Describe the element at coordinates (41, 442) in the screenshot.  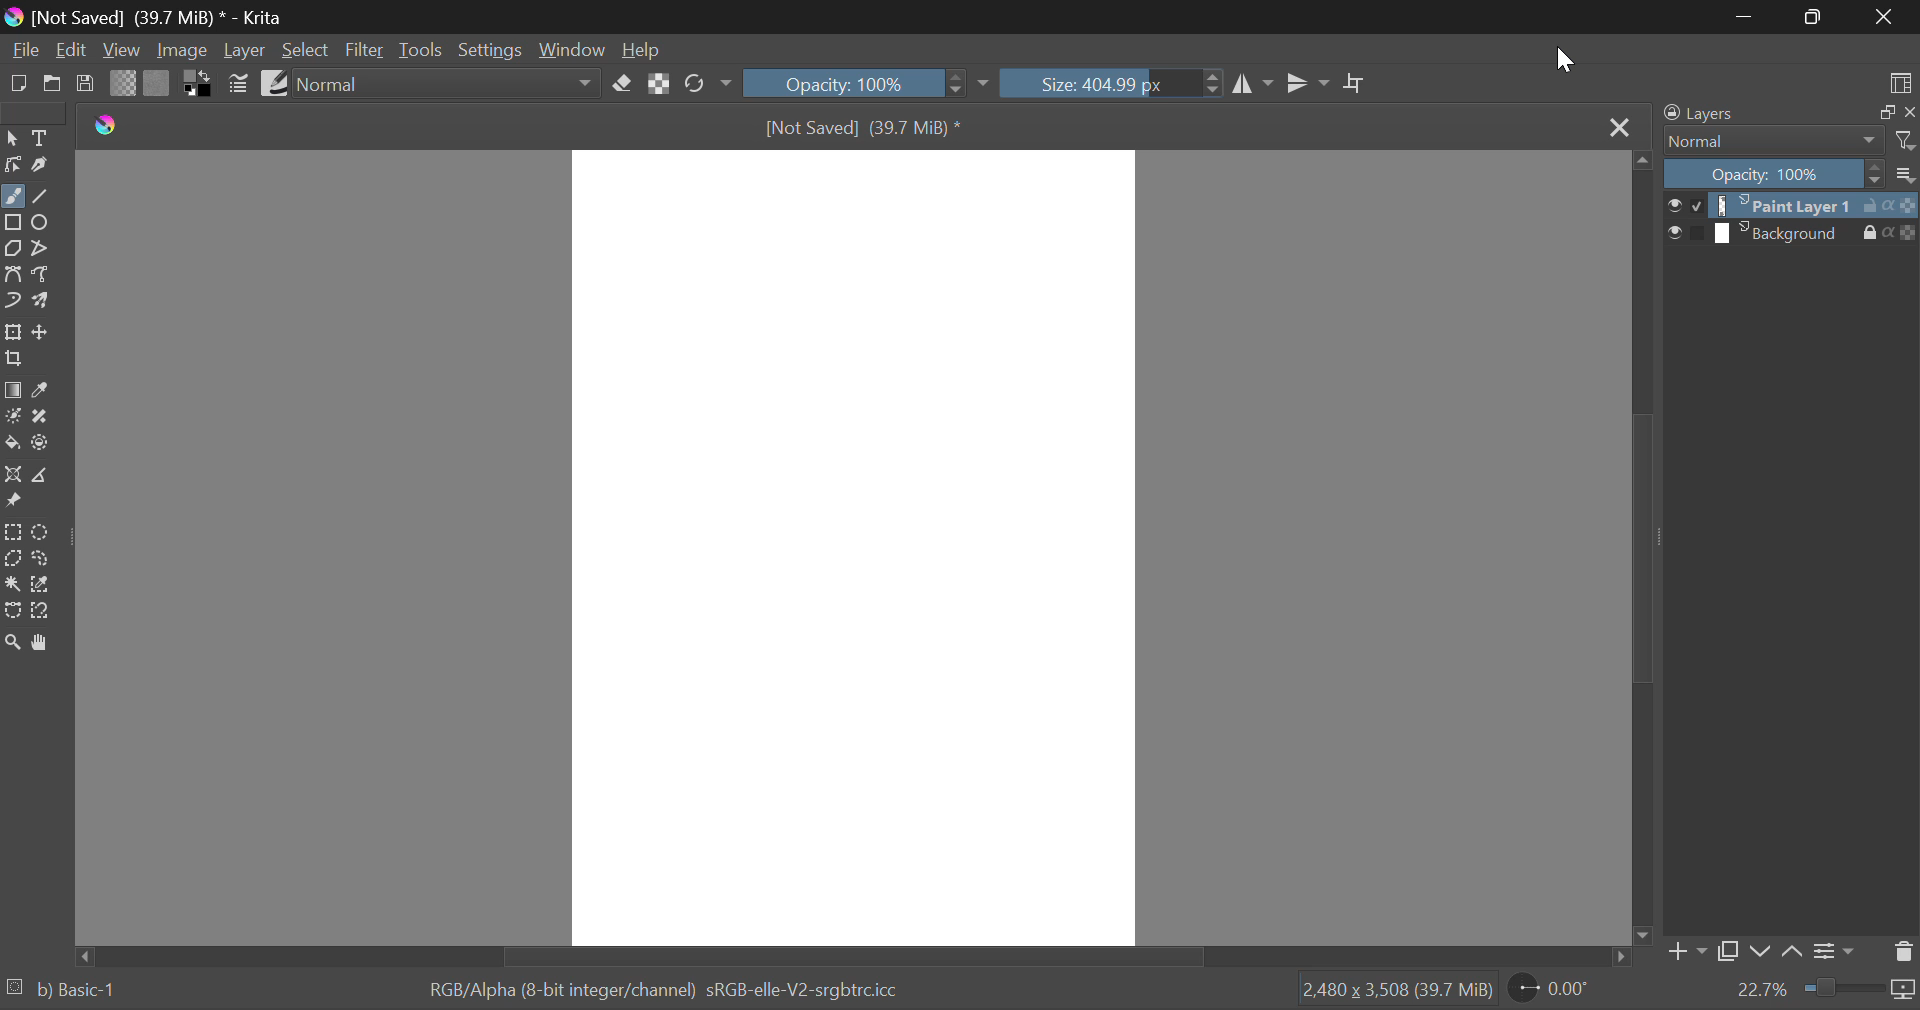
I see `Enclose & Fill` at that location.